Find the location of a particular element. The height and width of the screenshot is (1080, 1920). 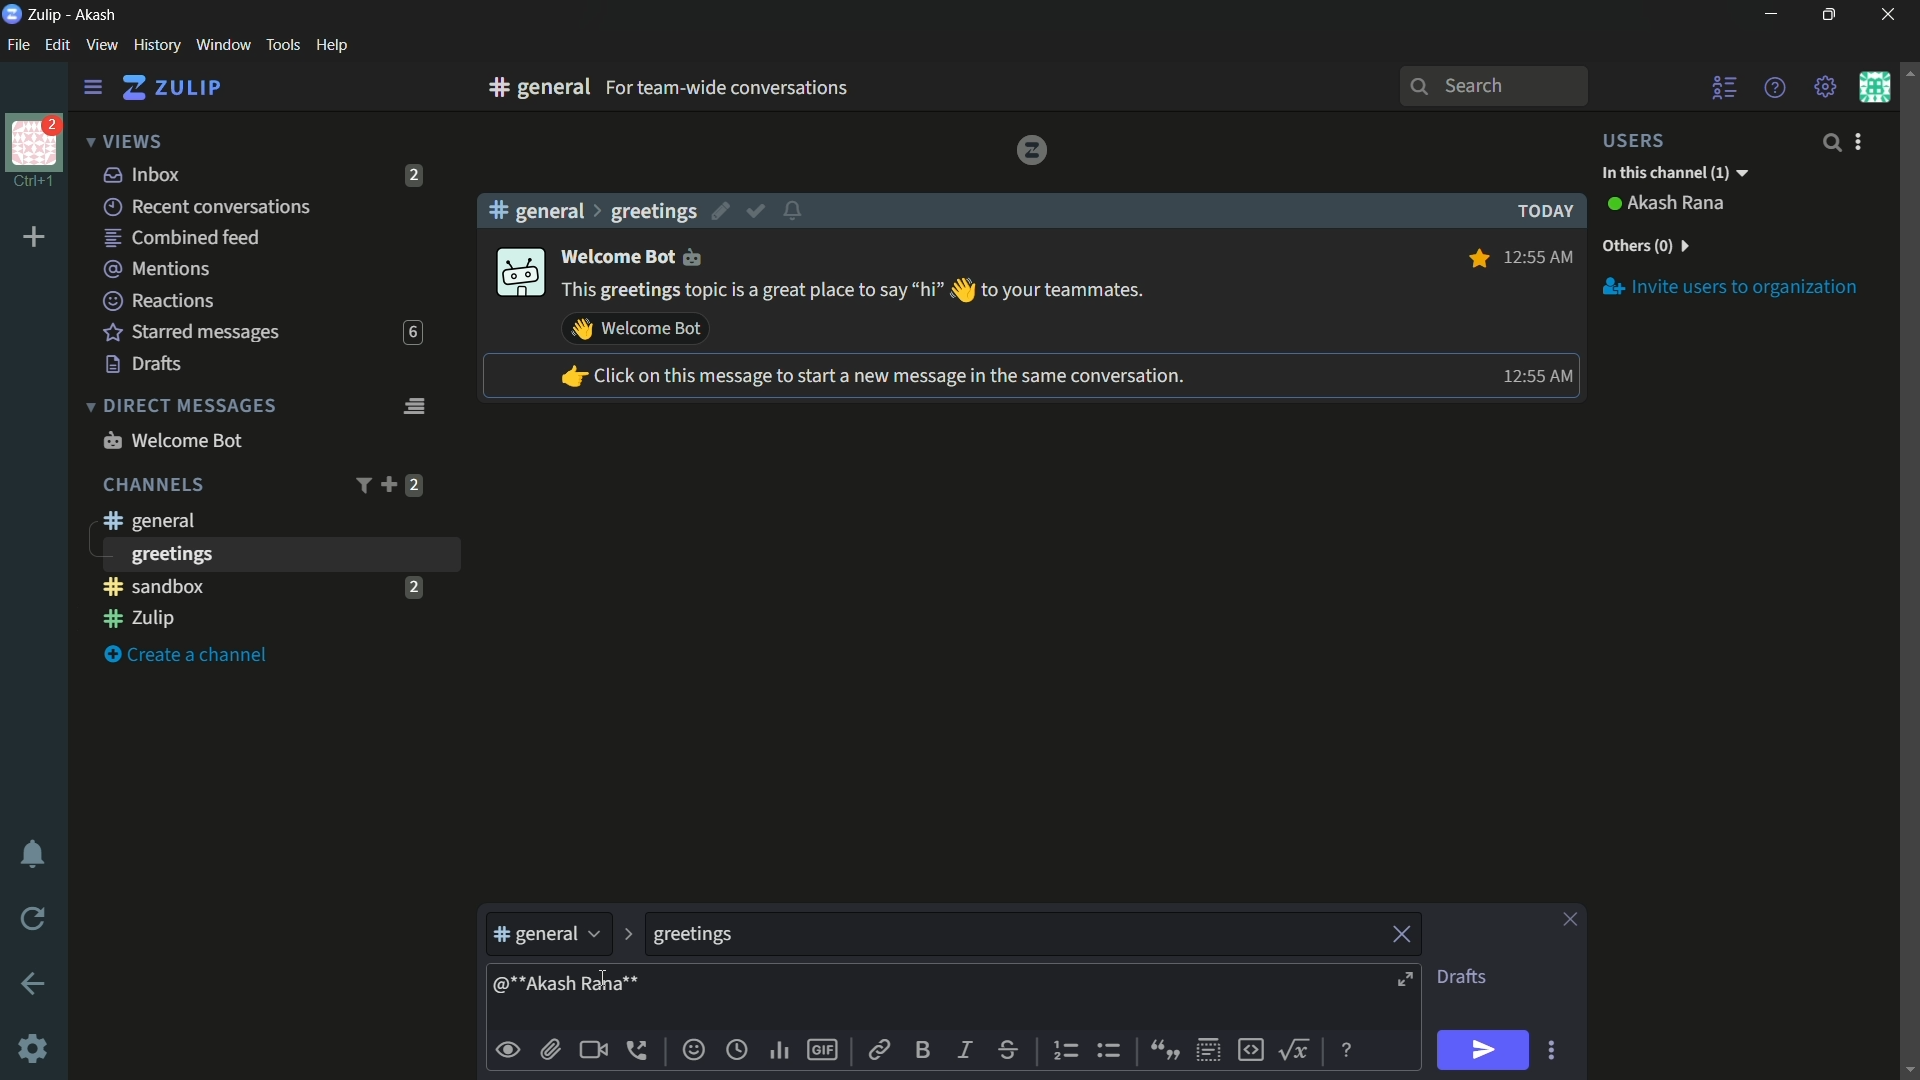

user list is located at coordinates (1726, 87).